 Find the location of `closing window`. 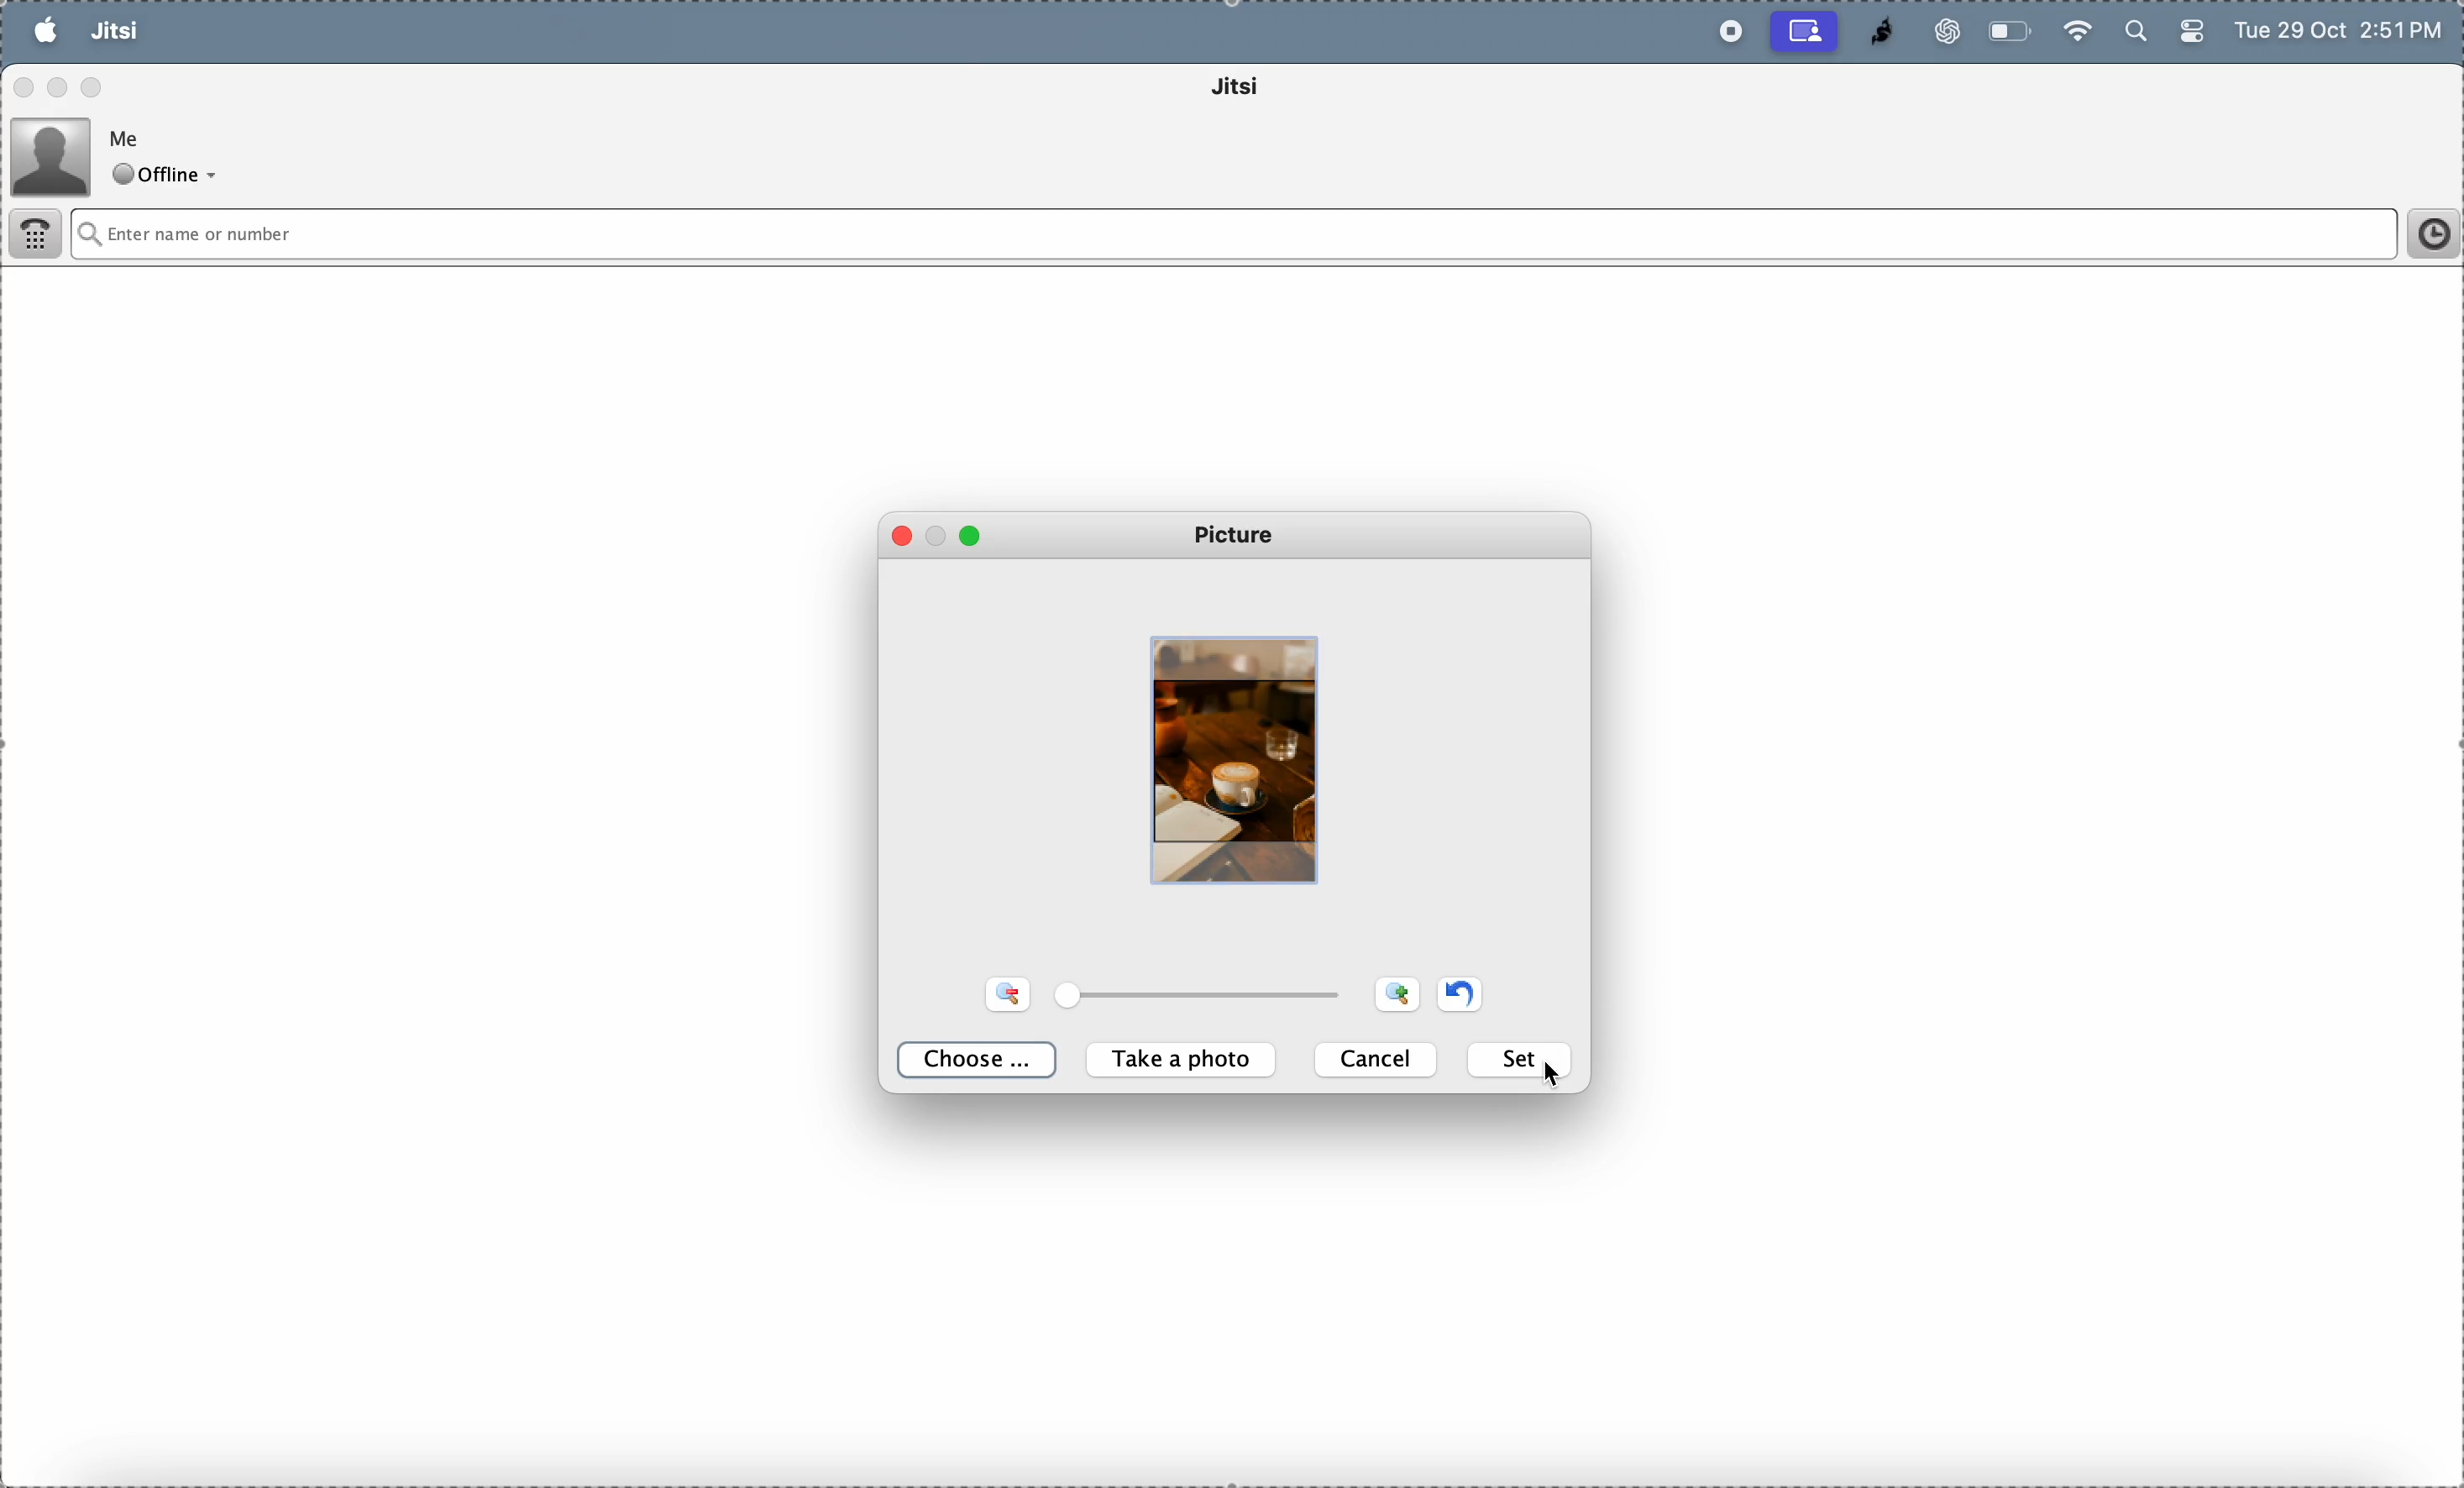

closing window is located at coordinates (908, 538).